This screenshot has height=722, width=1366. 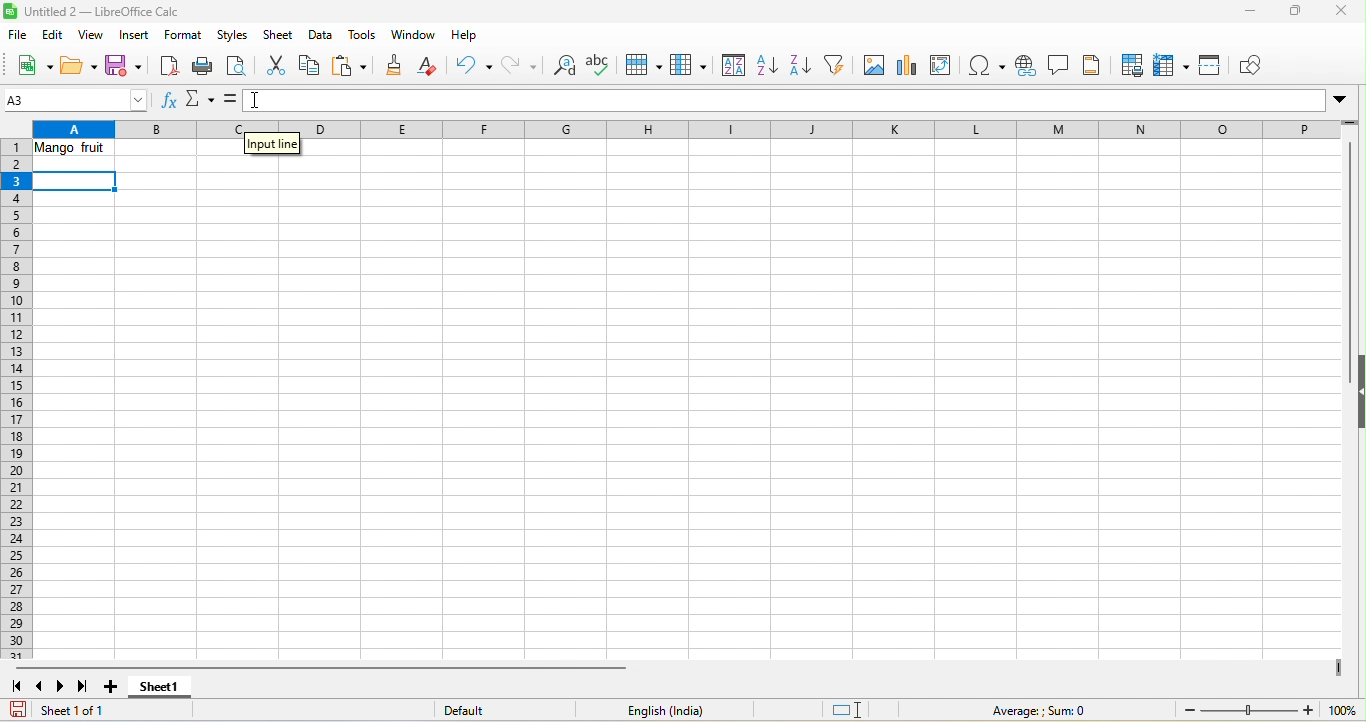 I want to click on undo, so click(x=473, y=67).